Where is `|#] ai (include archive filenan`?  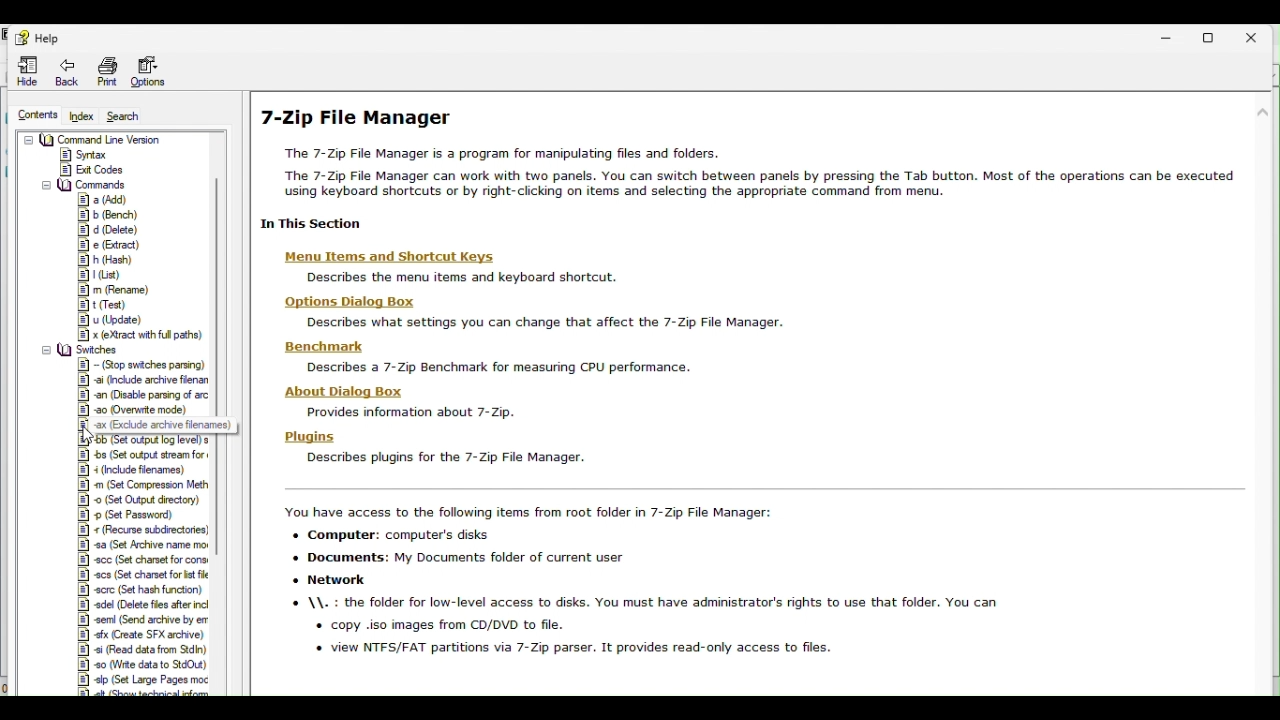 |#] ai (include archive filenan is located at coordinates (145, 379).